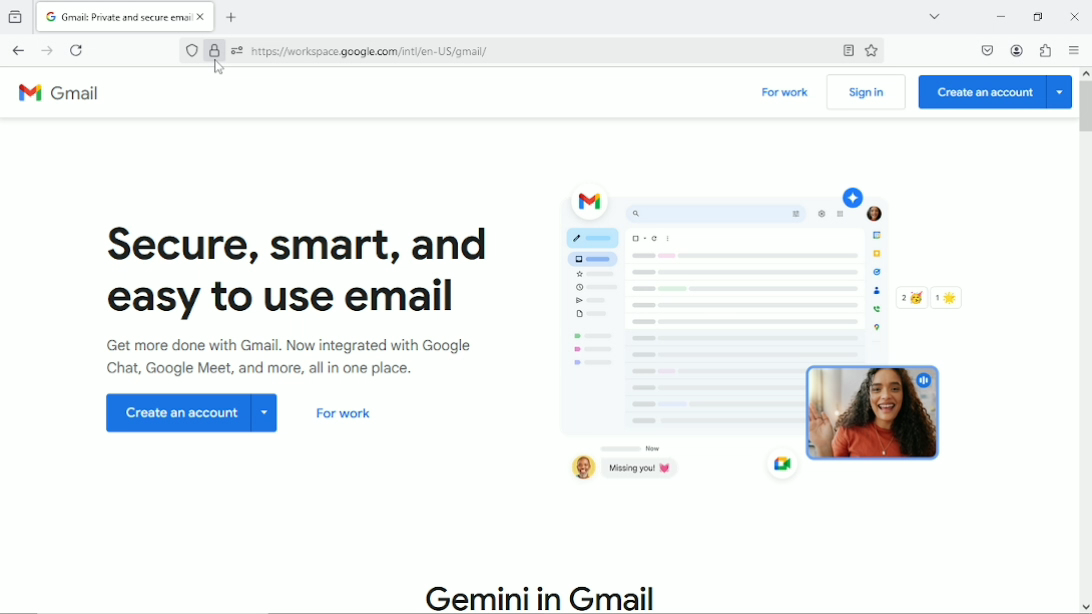 This screenshot has width=1092, height=614. Describe the element at coordinates (1038, 14) in the screenshot. I see `restore down` at that location.